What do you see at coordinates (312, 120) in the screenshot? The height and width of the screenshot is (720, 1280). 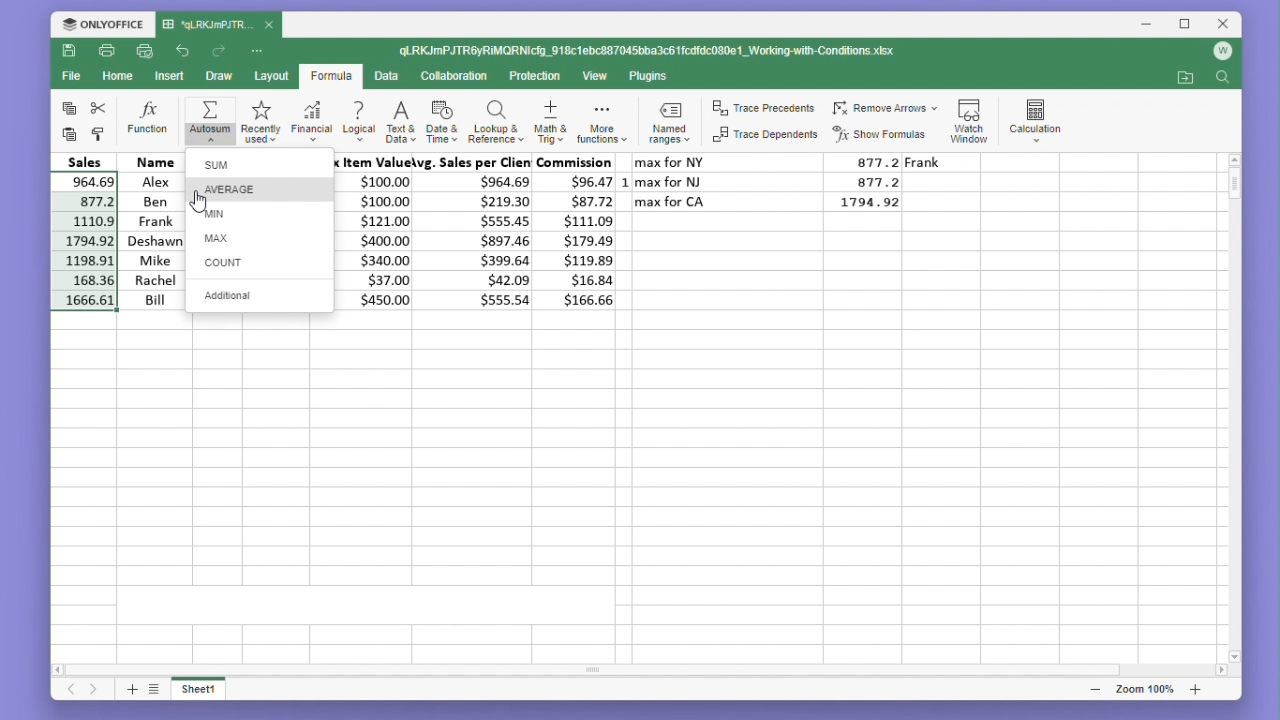 I see `Financial` at bounding box center [312, 120].